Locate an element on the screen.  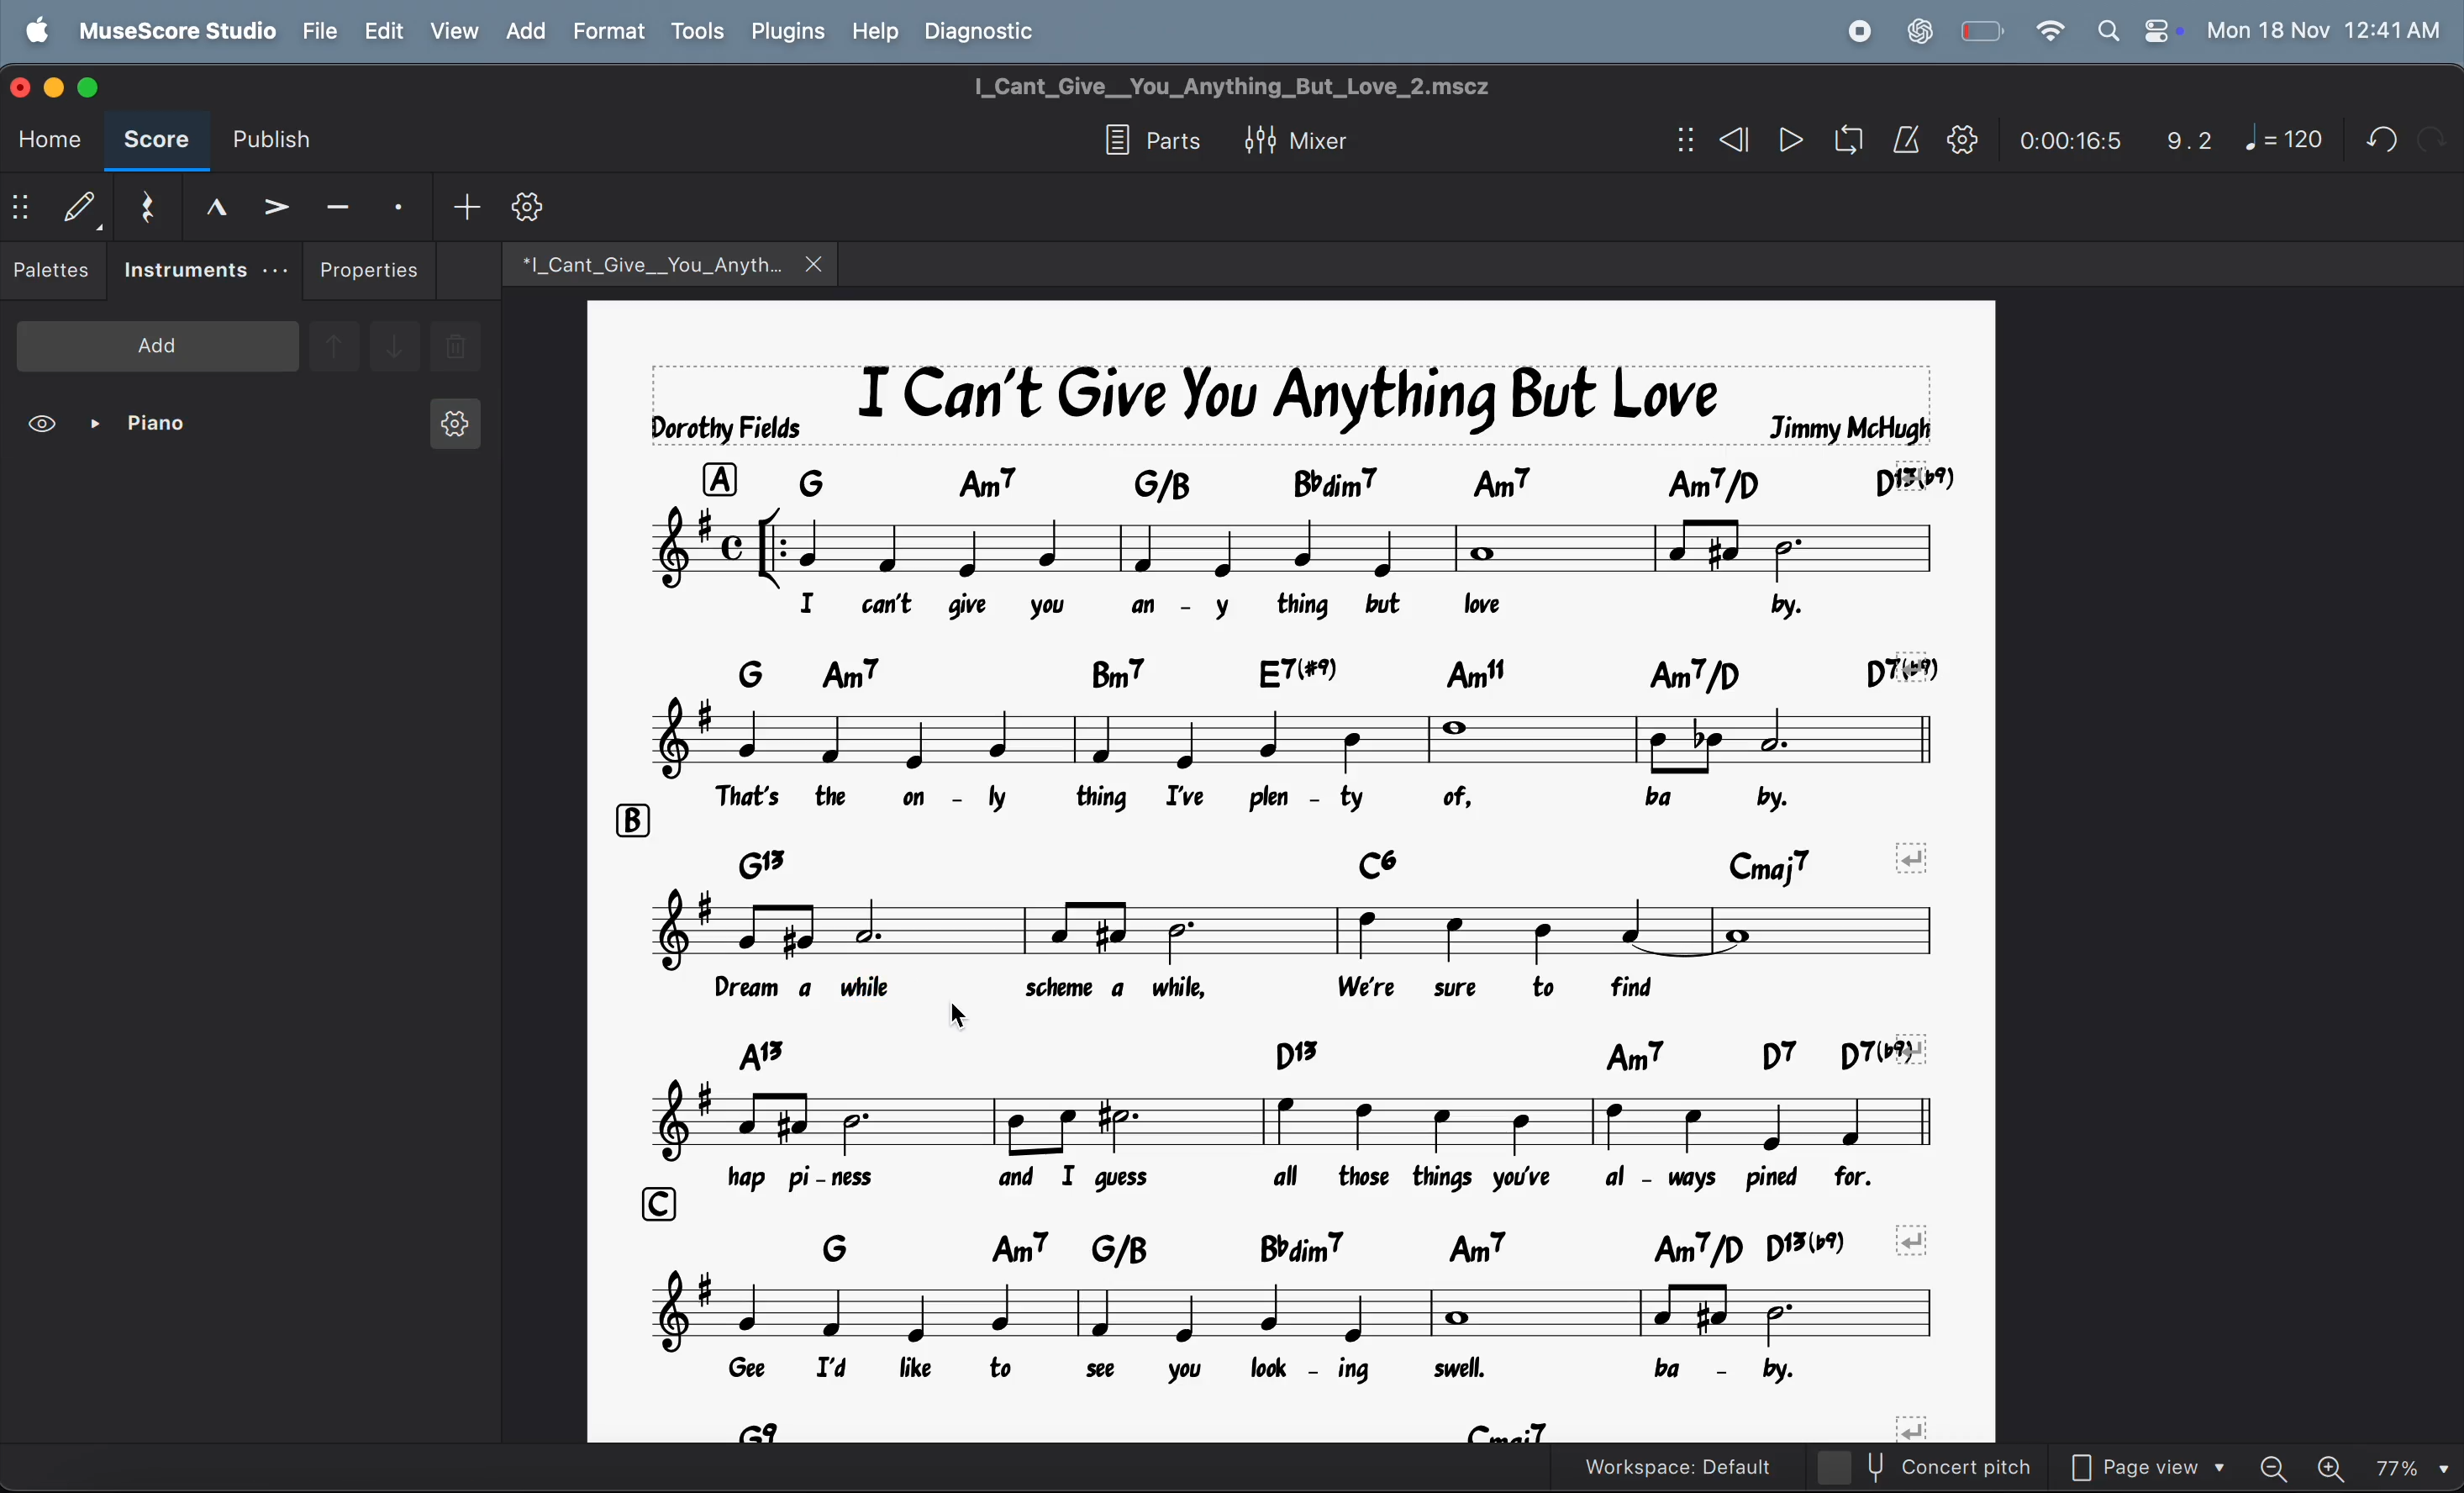
show/hide bar is located at coordinates (28, 206).